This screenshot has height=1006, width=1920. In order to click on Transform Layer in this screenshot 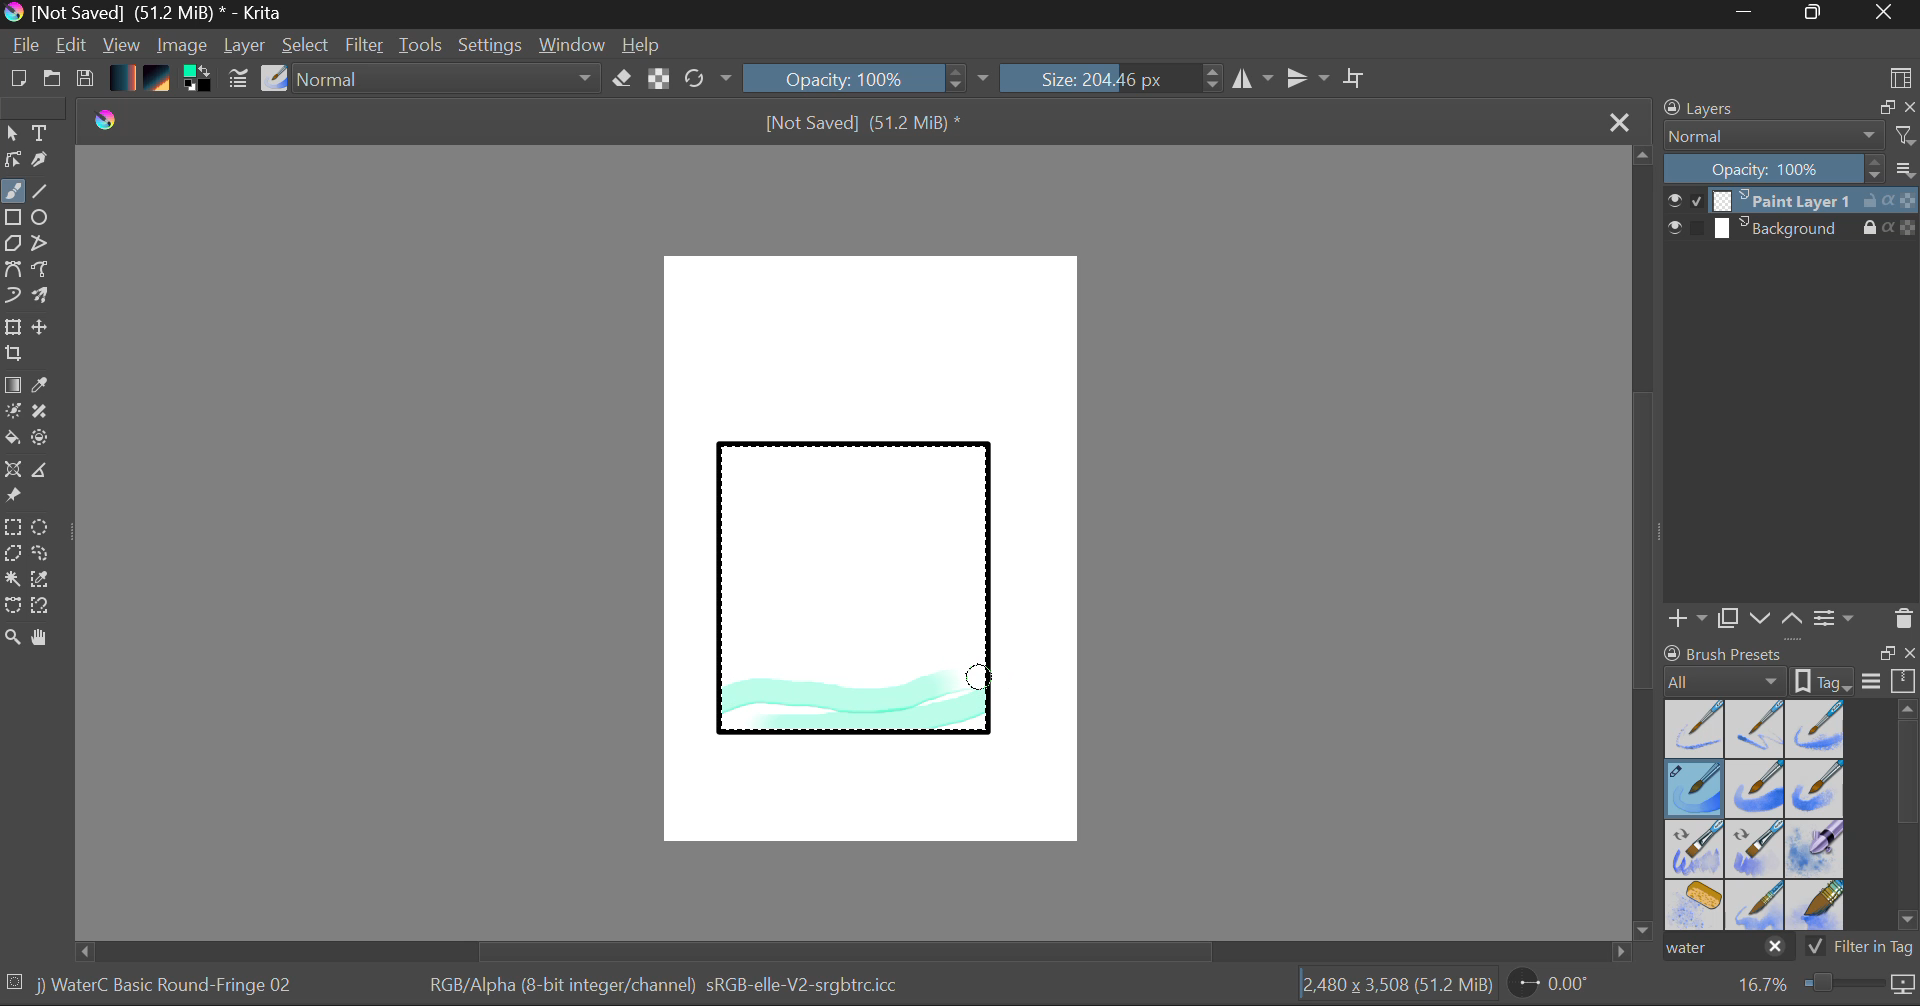, I will do `click(12, 325)`.